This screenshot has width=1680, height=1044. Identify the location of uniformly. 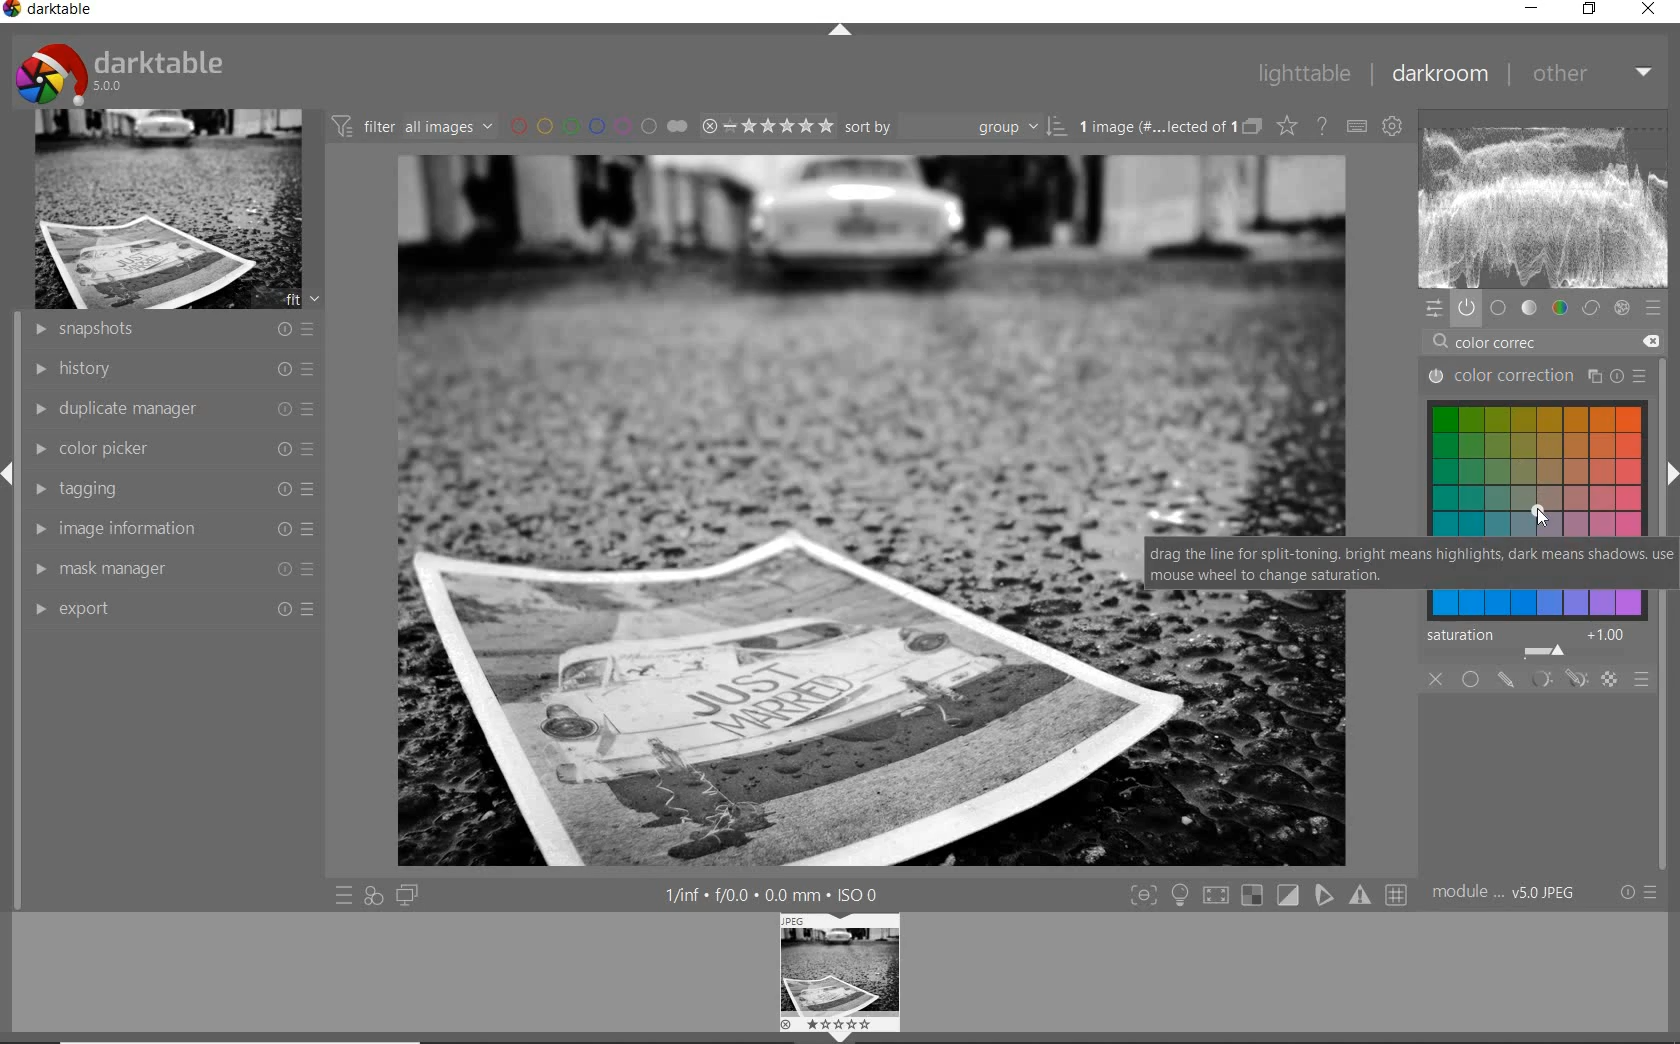
(1470, 679).